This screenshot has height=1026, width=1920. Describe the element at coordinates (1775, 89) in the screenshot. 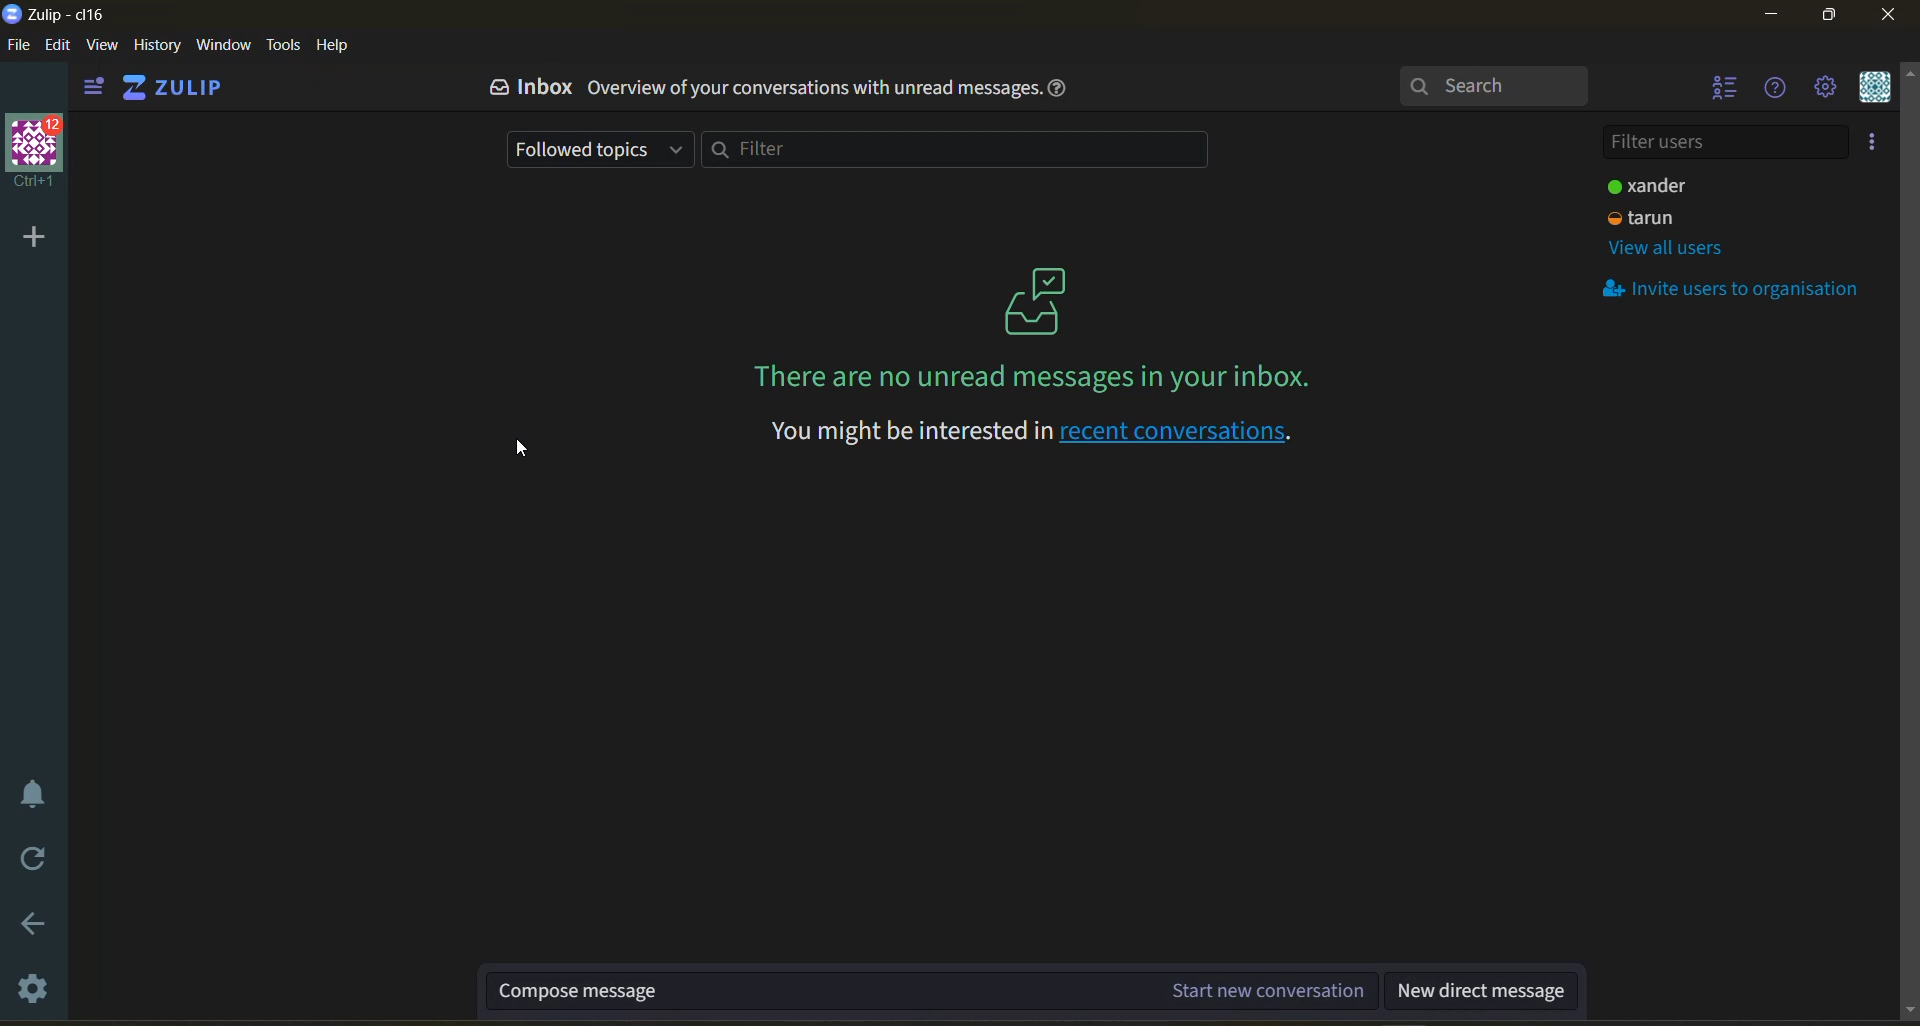

I see `help menu` at that location.